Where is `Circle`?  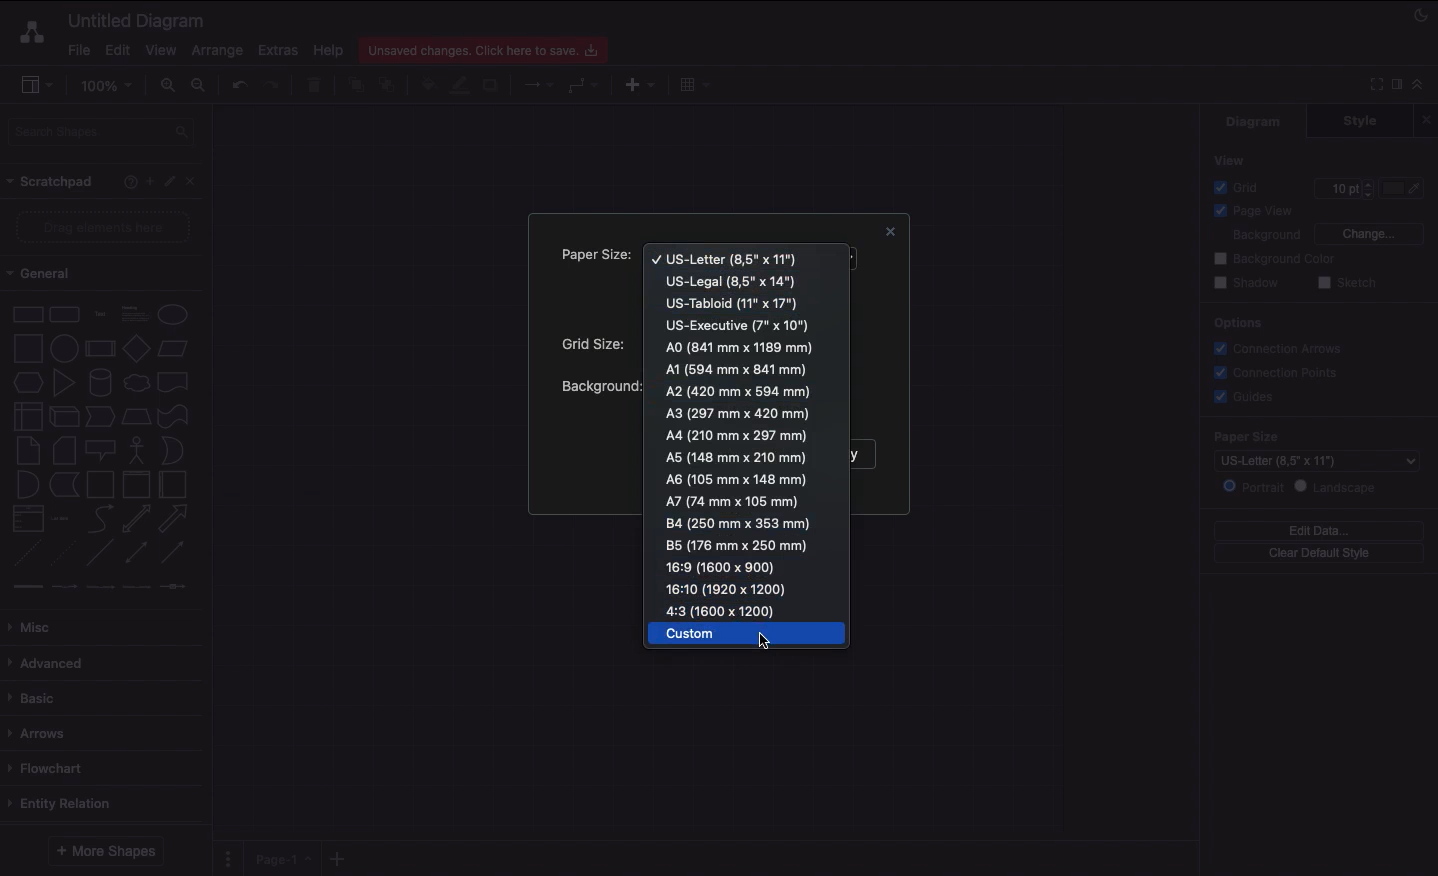 Circle is located at coordinates (173, 314).